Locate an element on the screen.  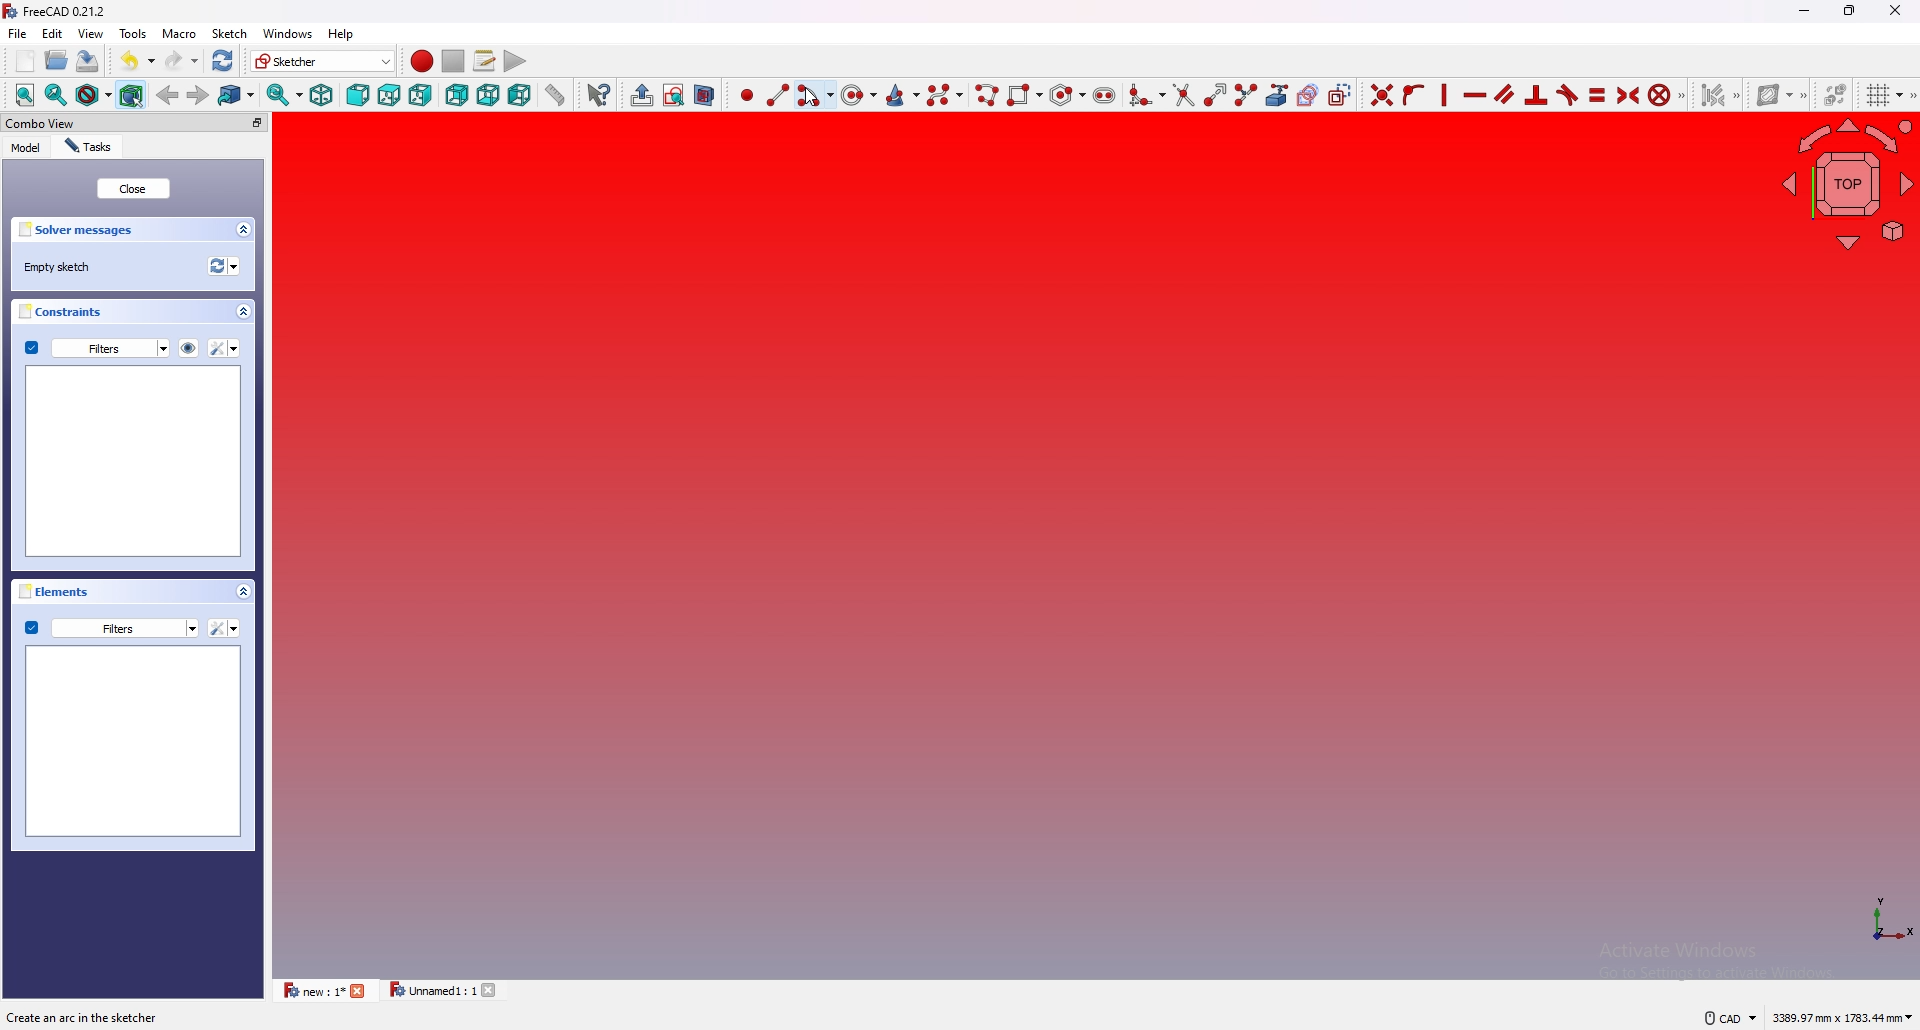
collapse is located at coordinates (243, 591).